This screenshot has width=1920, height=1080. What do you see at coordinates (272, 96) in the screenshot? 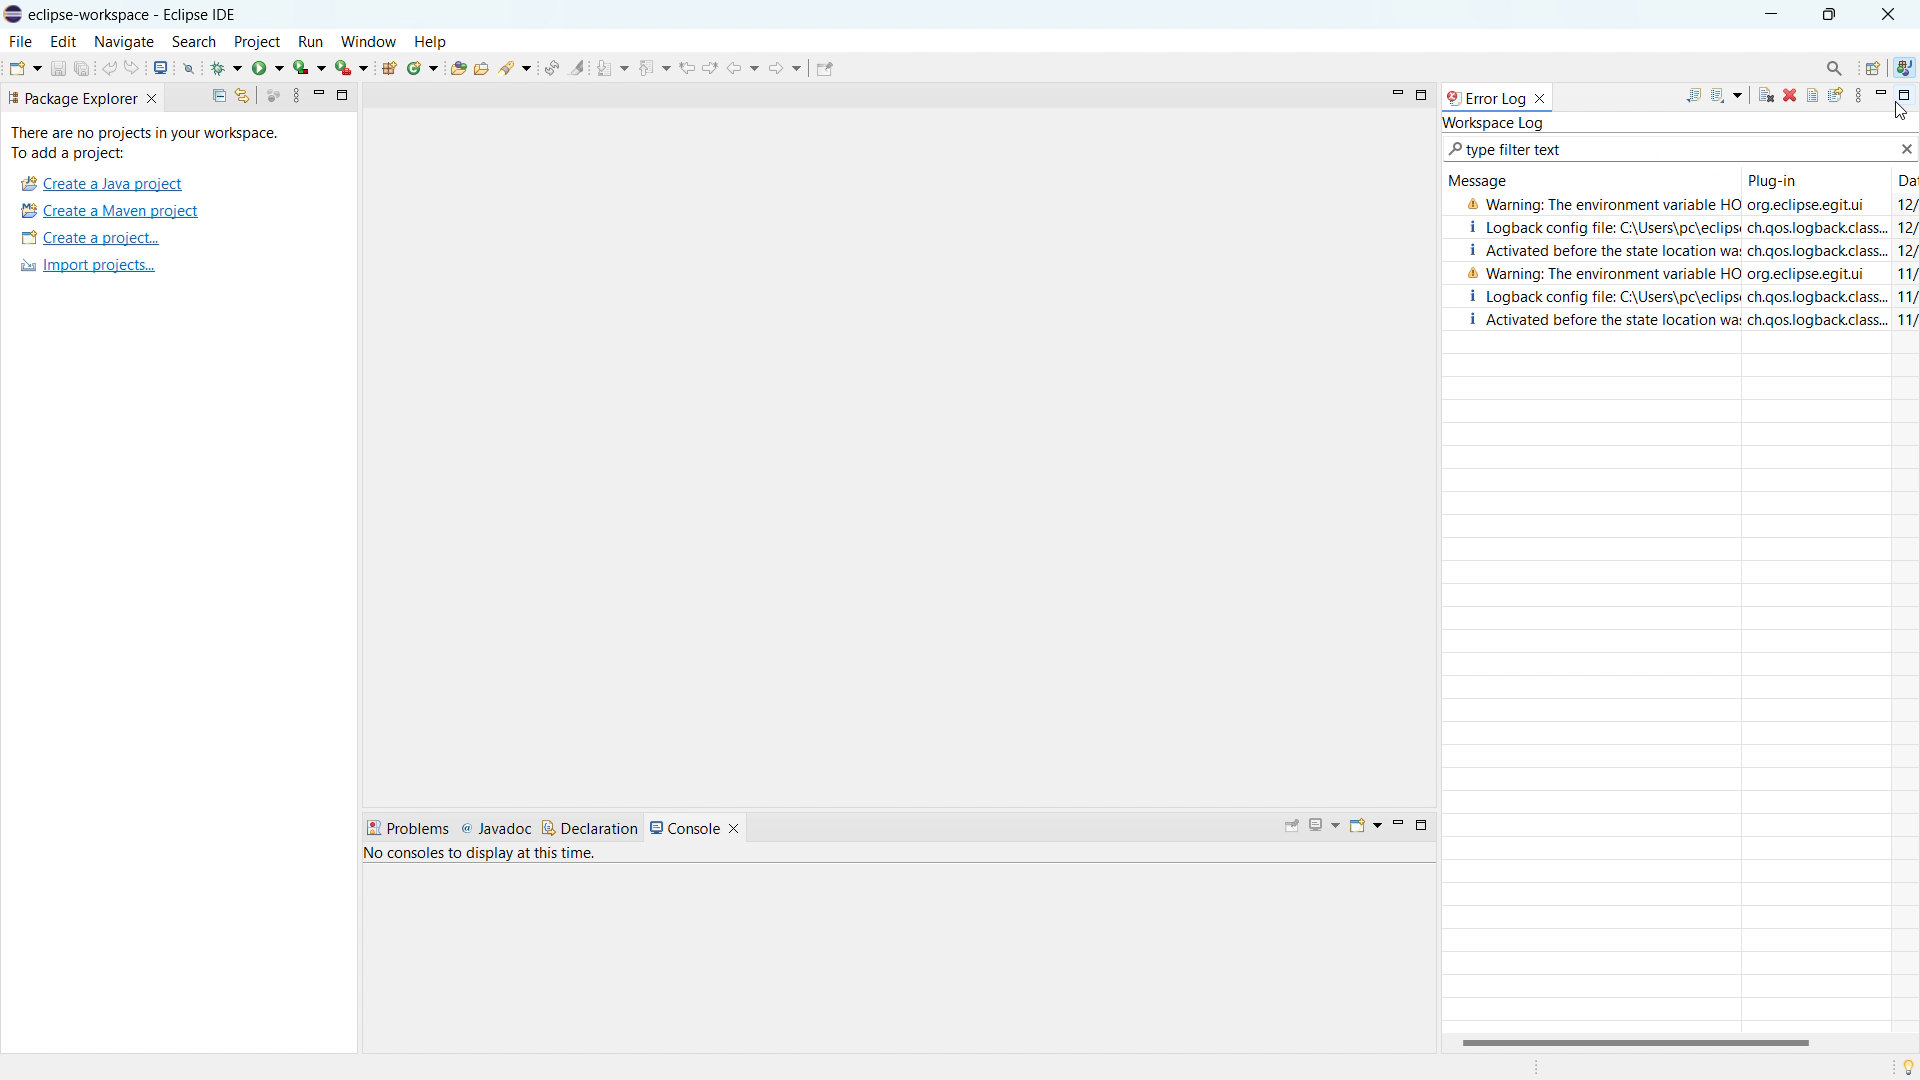
I see `focus on active task` at bounding box center [272, 96].